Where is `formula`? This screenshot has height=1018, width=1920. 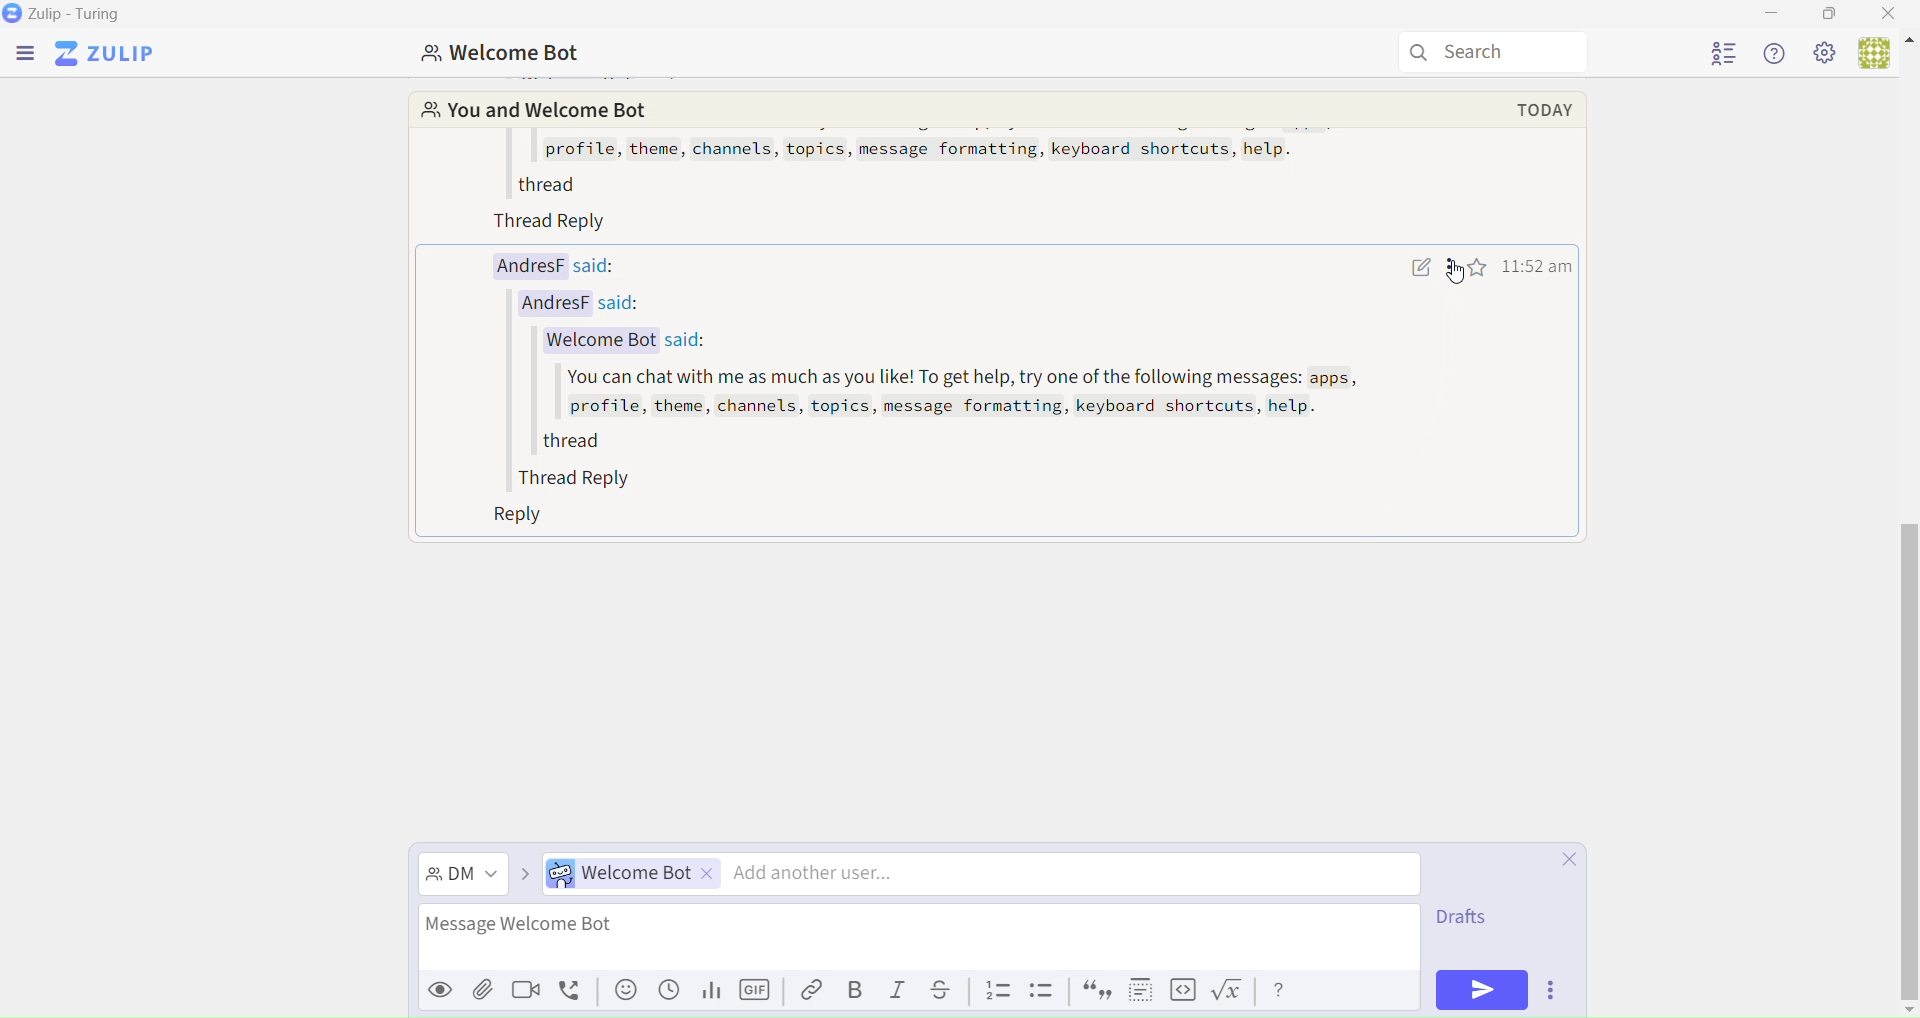
formula is located at coordinates (1232, 992).